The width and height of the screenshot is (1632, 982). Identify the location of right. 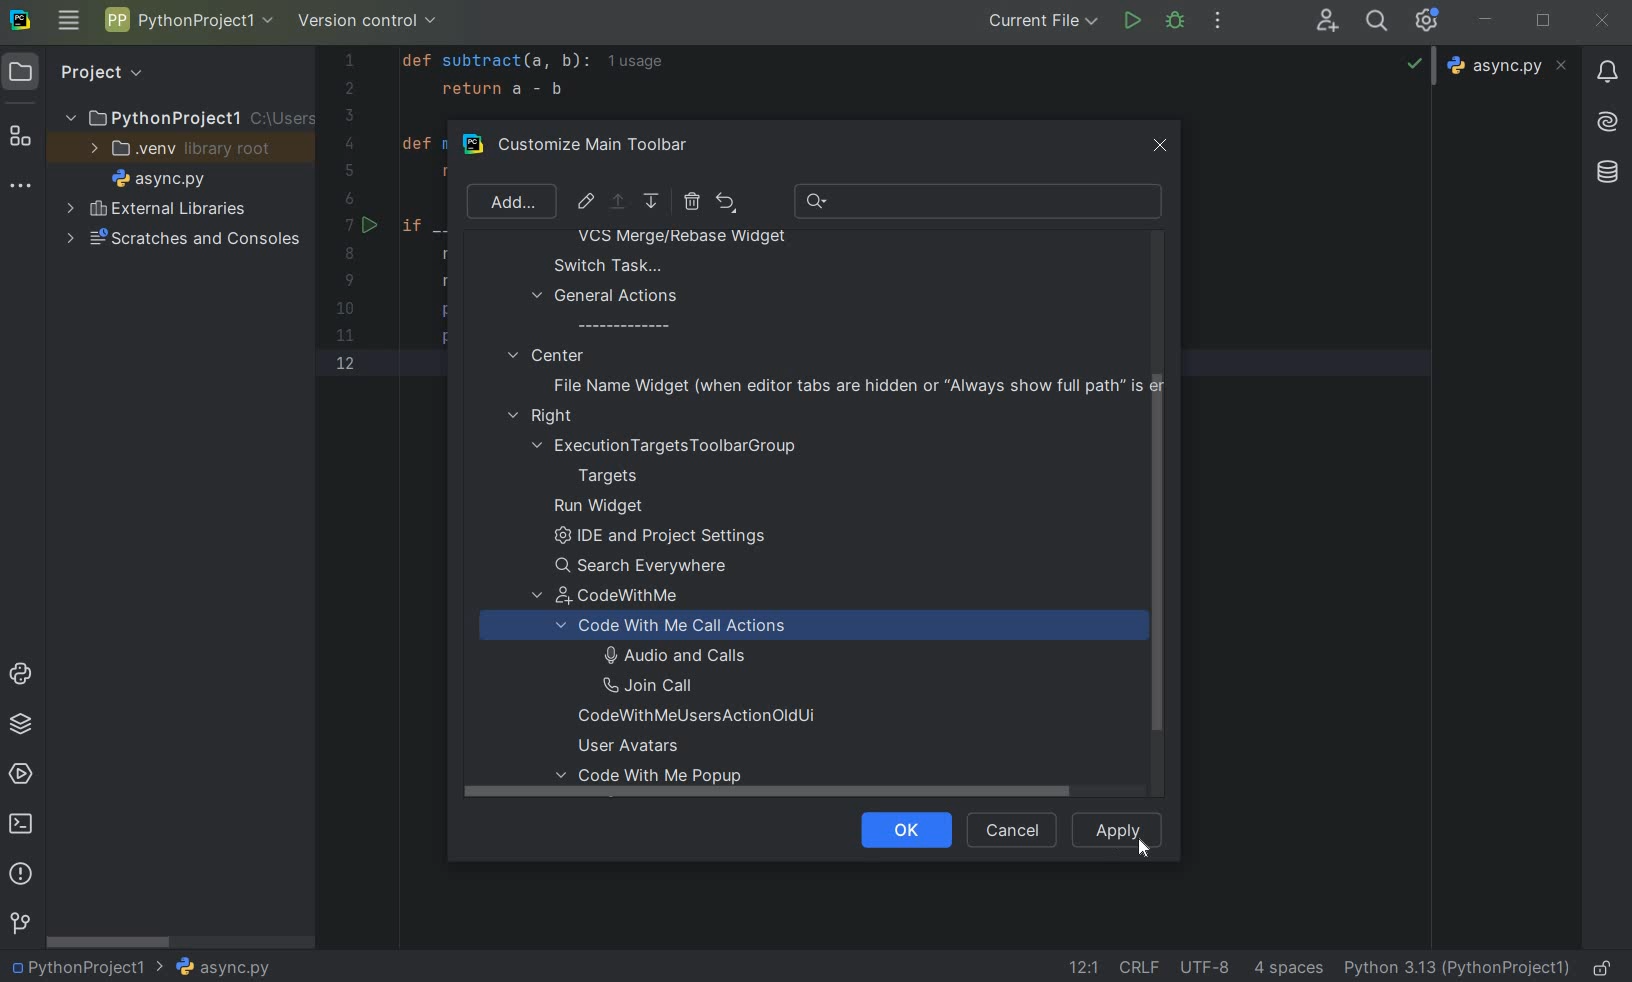
(545, 417).